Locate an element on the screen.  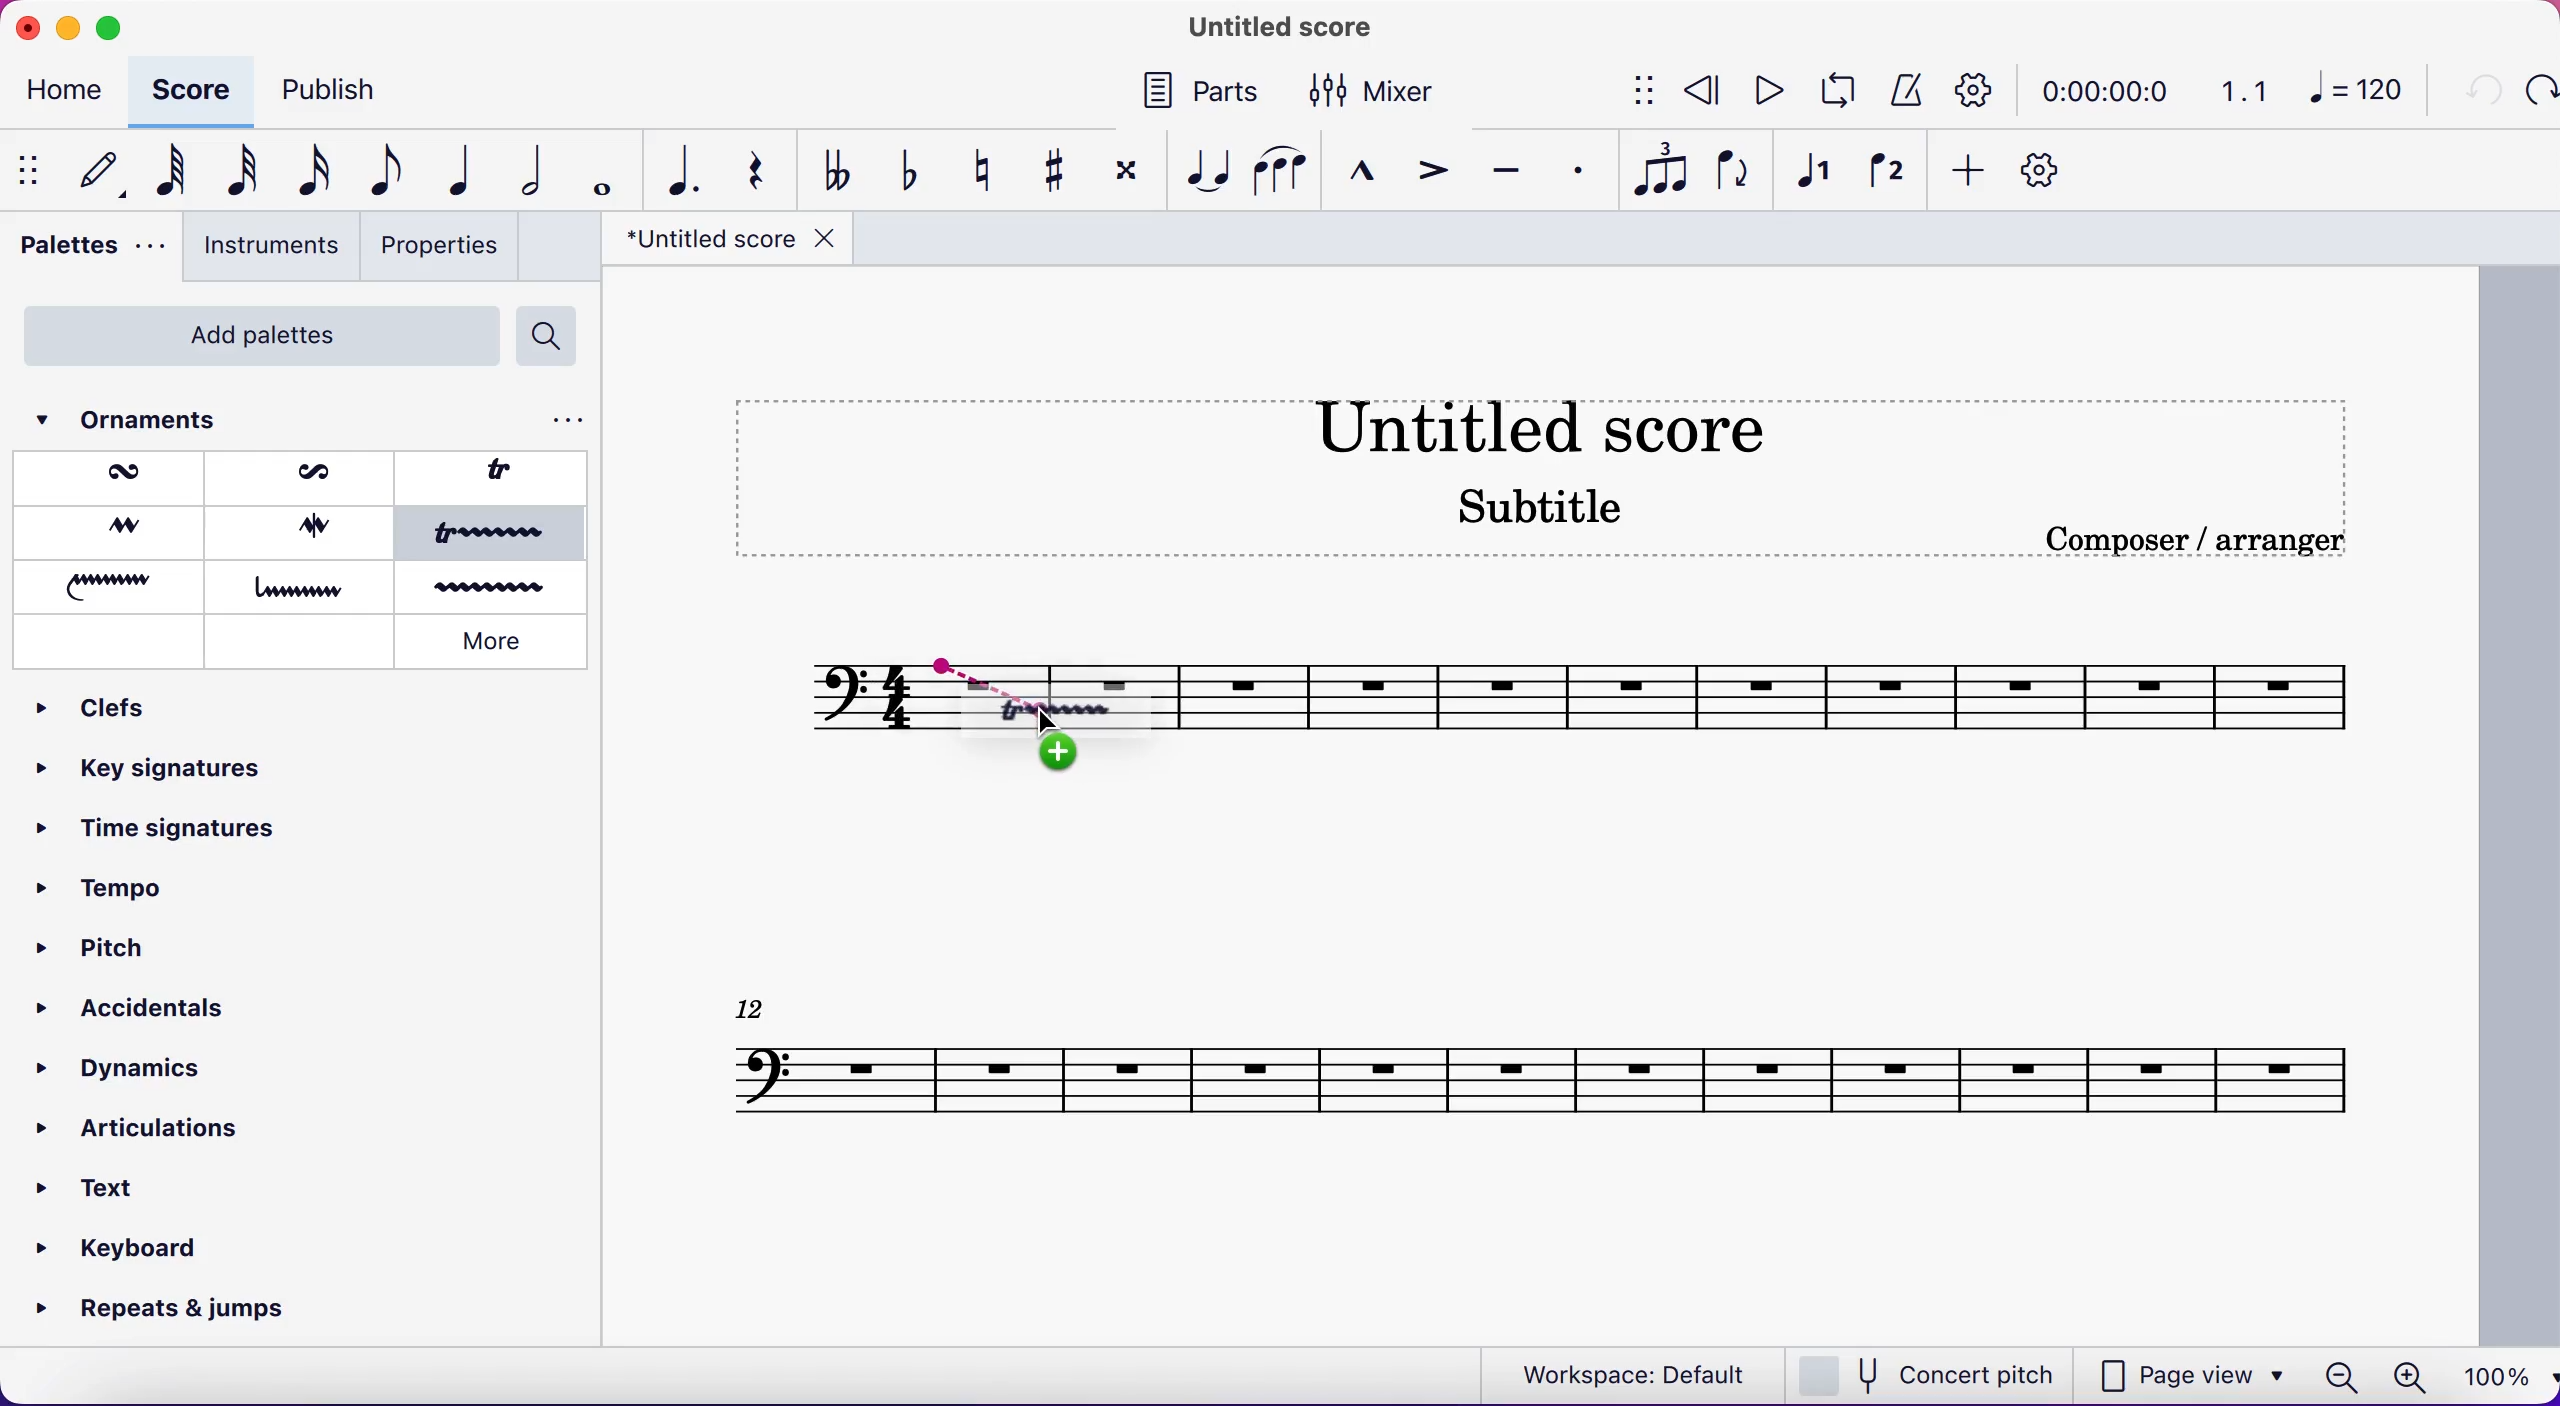
parts is located at coordinates (1200, 96).